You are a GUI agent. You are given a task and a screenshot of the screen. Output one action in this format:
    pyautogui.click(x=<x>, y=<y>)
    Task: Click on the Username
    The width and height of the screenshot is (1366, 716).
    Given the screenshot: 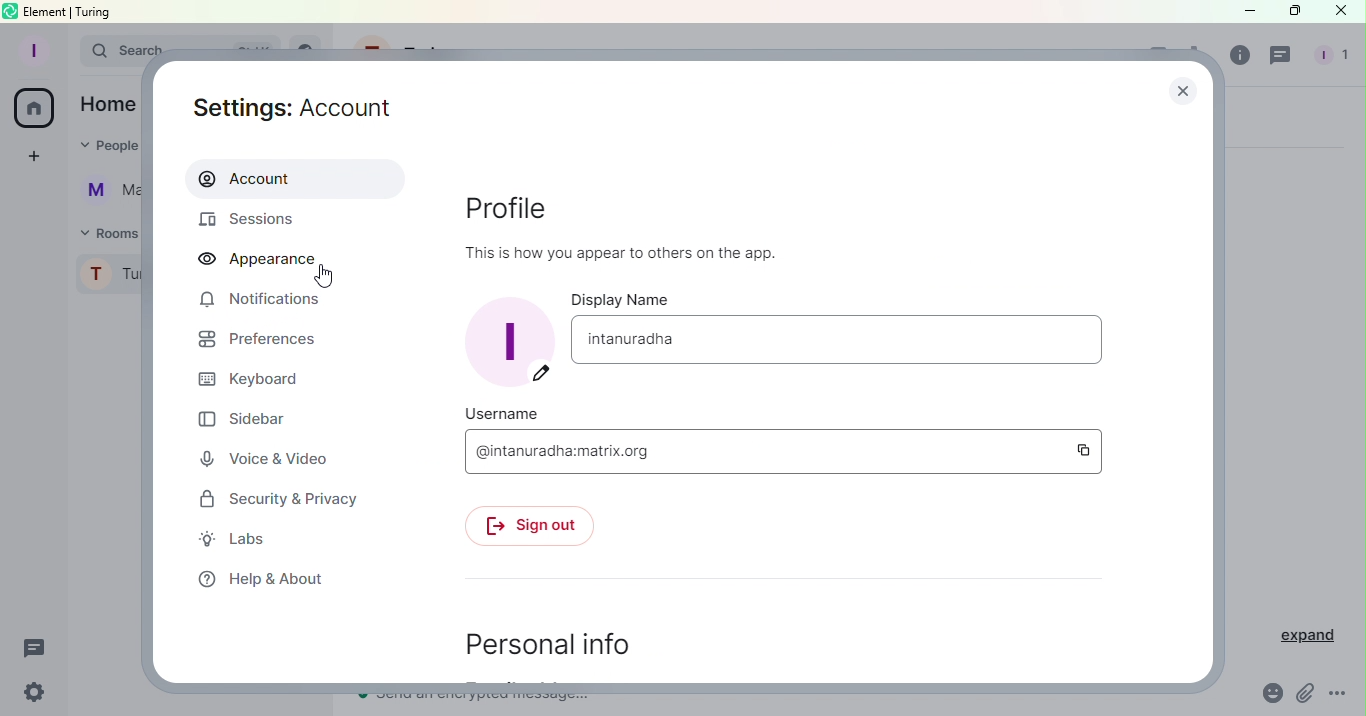 What is the action you would take?
    pyautogui.click(x=764, y=448)
    